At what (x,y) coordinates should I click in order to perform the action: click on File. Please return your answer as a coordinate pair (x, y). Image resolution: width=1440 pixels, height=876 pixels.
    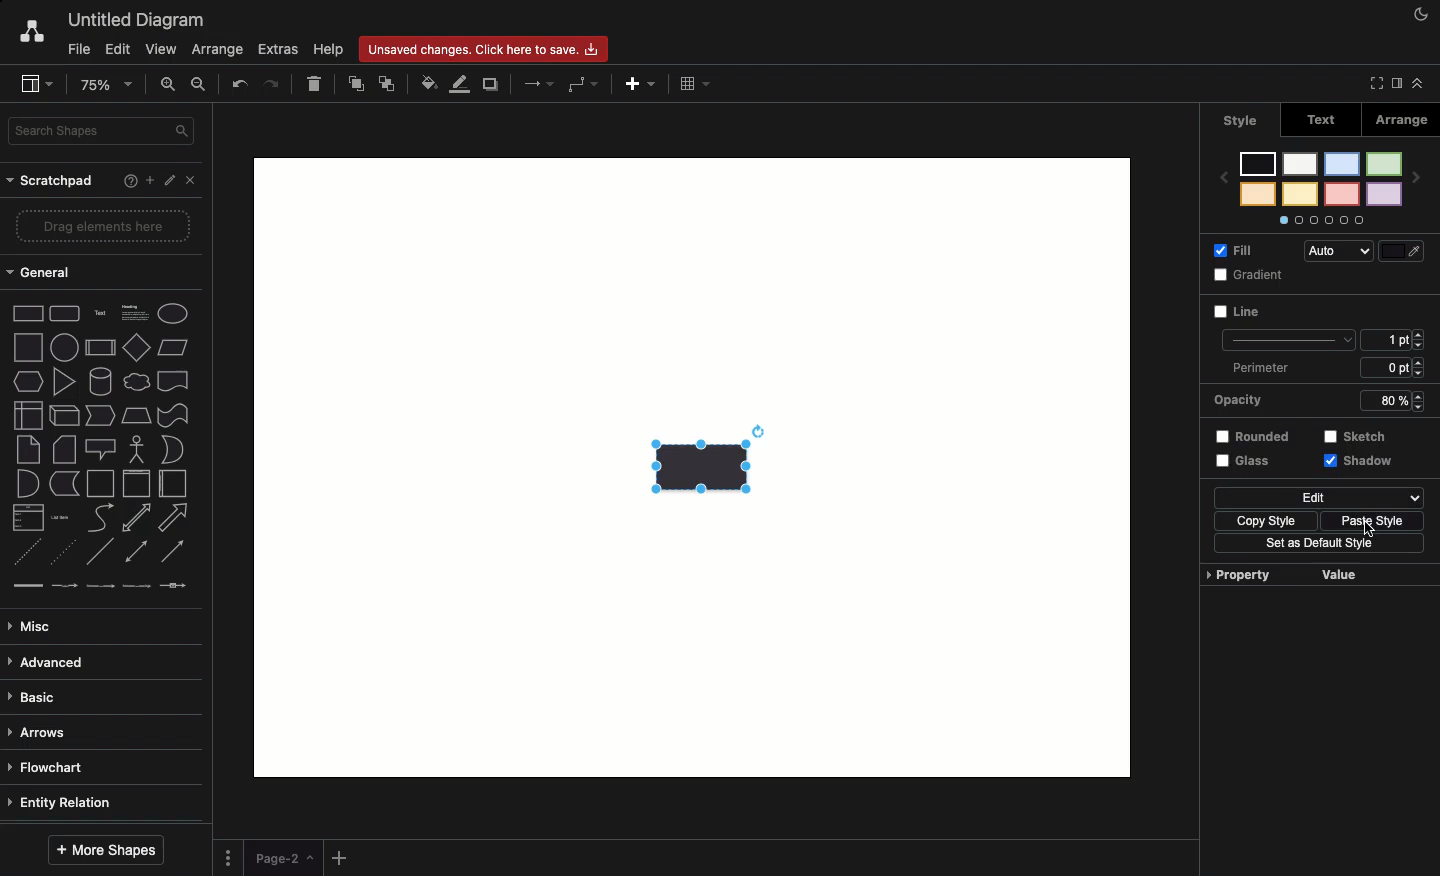
    Looking at the image, I should click on (76, 49).